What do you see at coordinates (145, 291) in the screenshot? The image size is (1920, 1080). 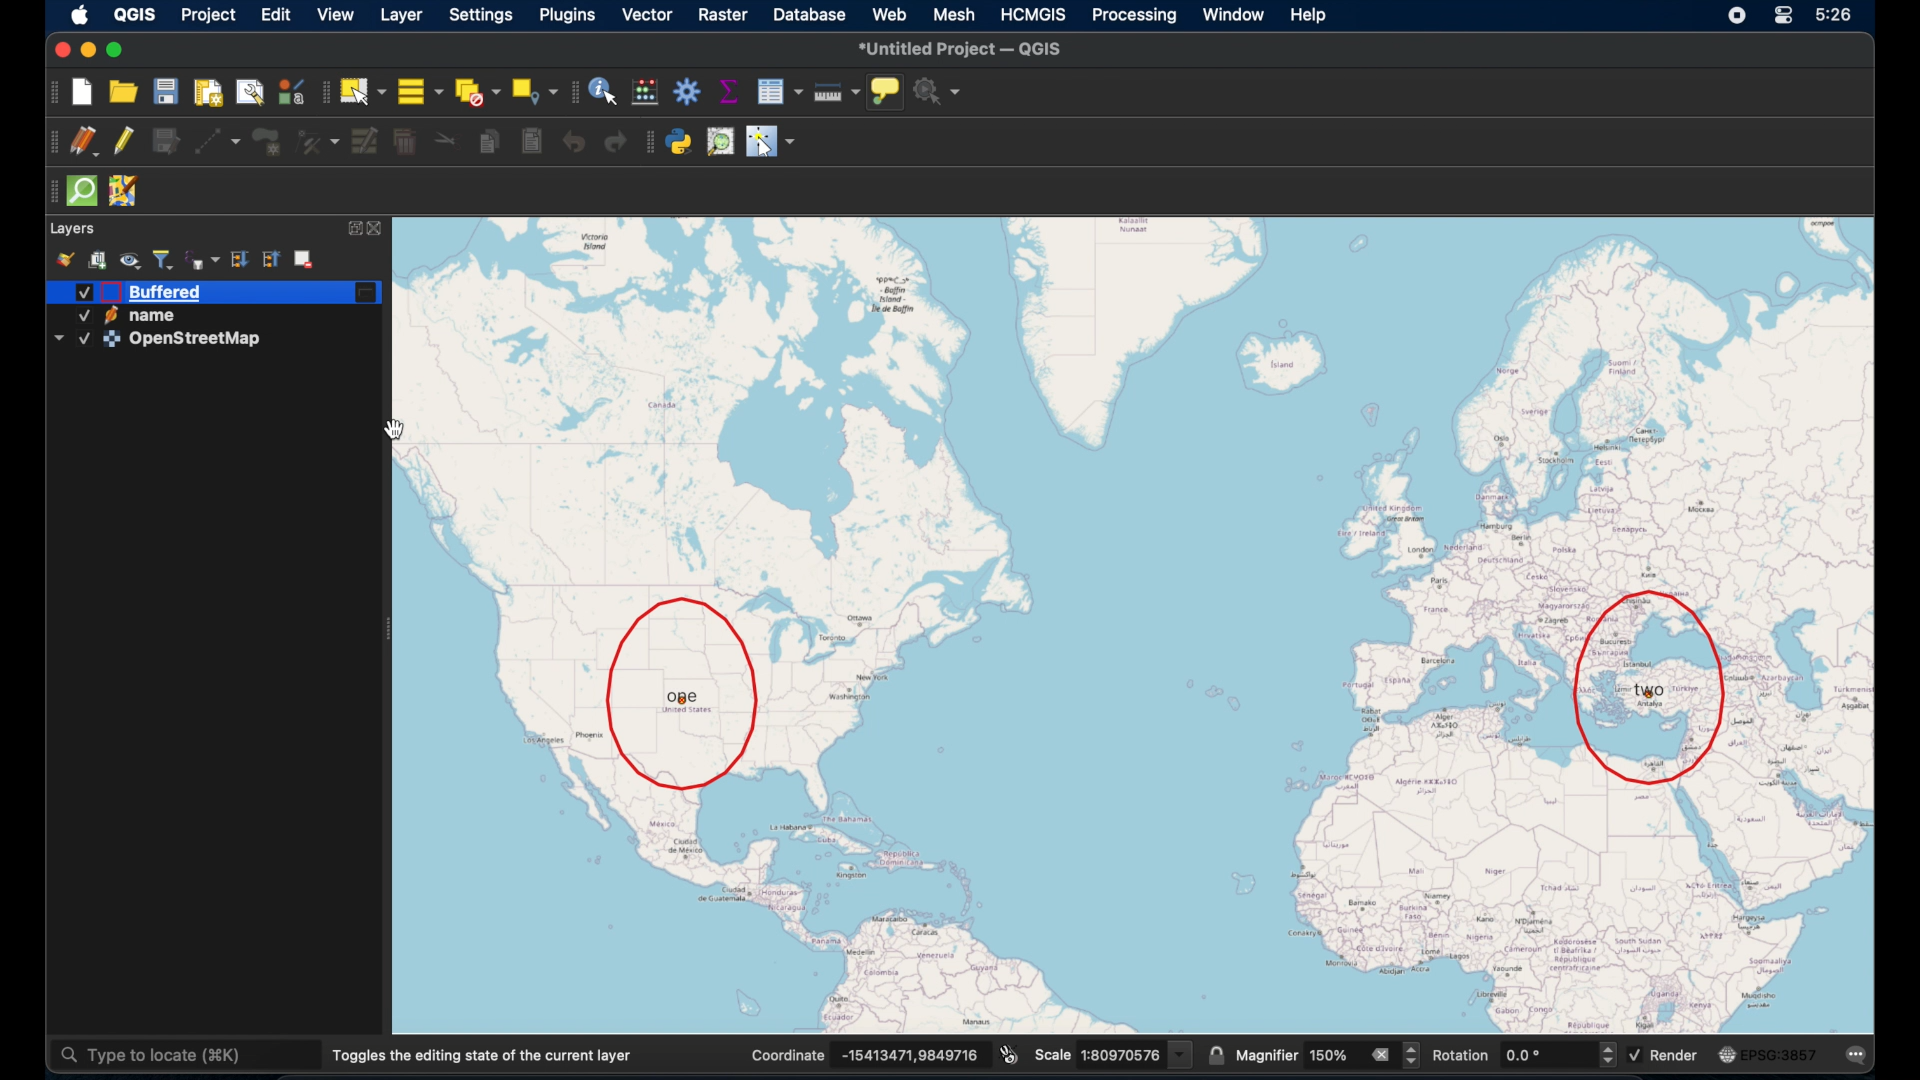 I see `active buffered layer` at bounding box center [145, 291].